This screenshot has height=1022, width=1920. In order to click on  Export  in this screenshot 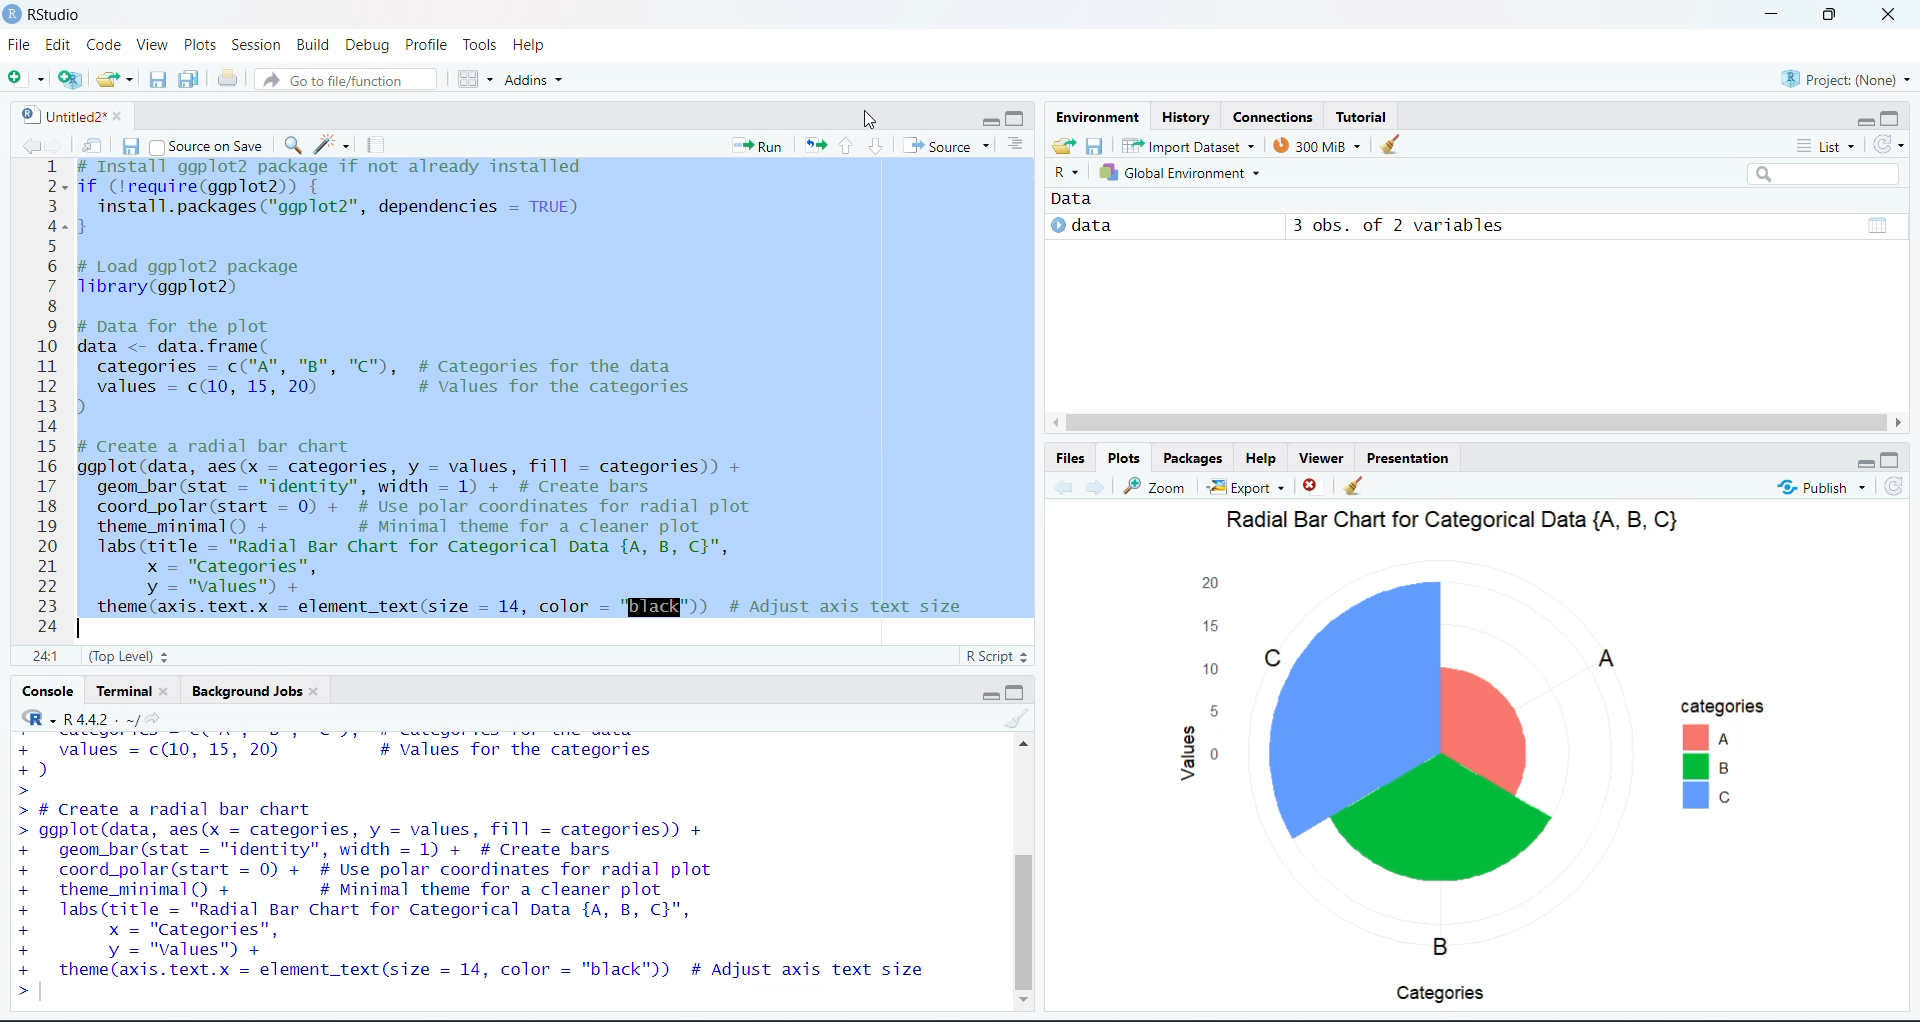, I will do `click(1244, 485)`.